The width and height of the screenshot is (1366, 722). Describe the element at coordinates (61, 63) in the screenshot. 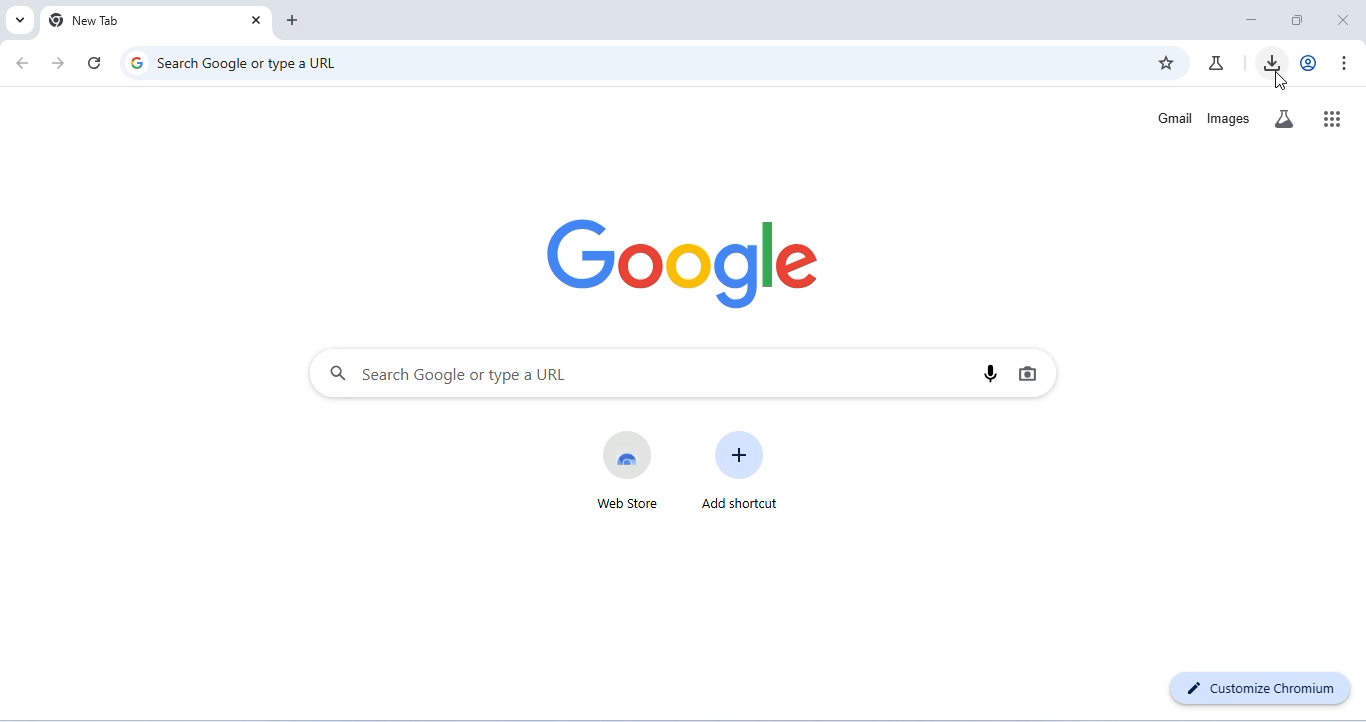

I see `go forward` at that location.